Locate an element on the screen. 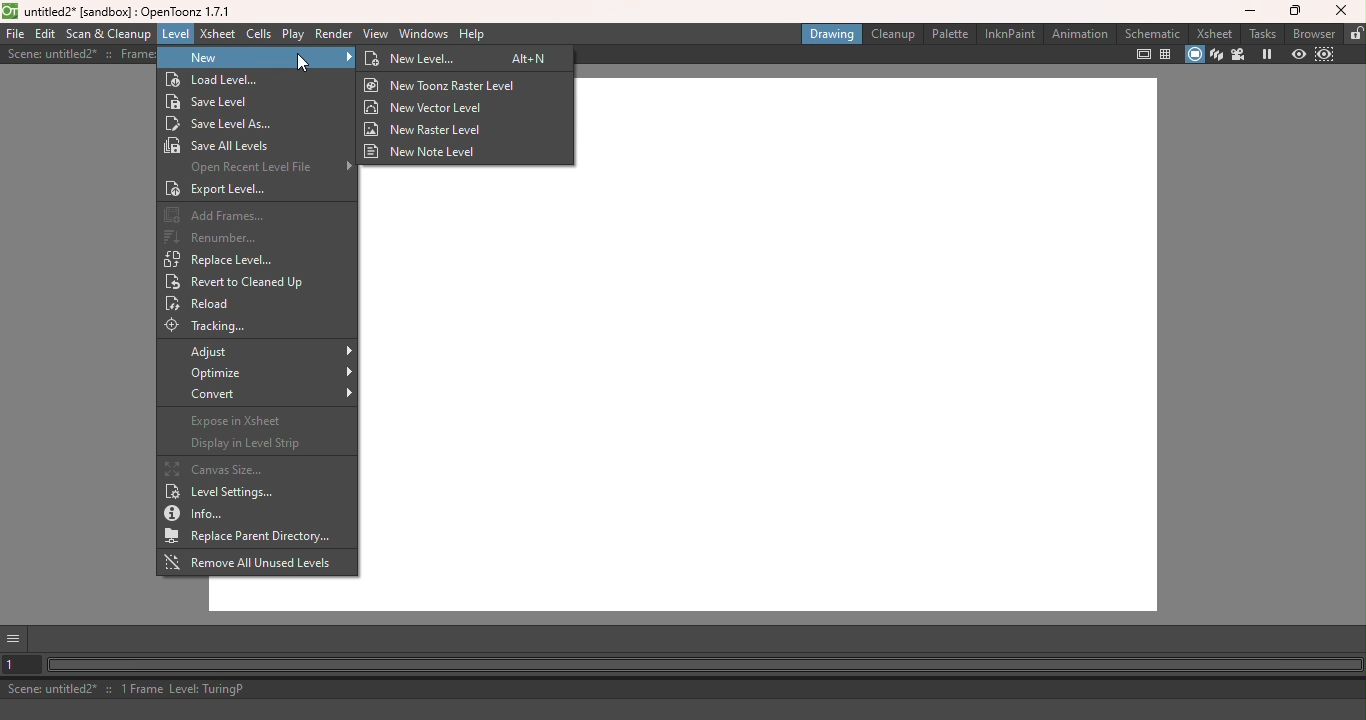 The height and width of the screenshot is (720, 1366). Horizontal scroll bar is located at coordinates (705, 666).